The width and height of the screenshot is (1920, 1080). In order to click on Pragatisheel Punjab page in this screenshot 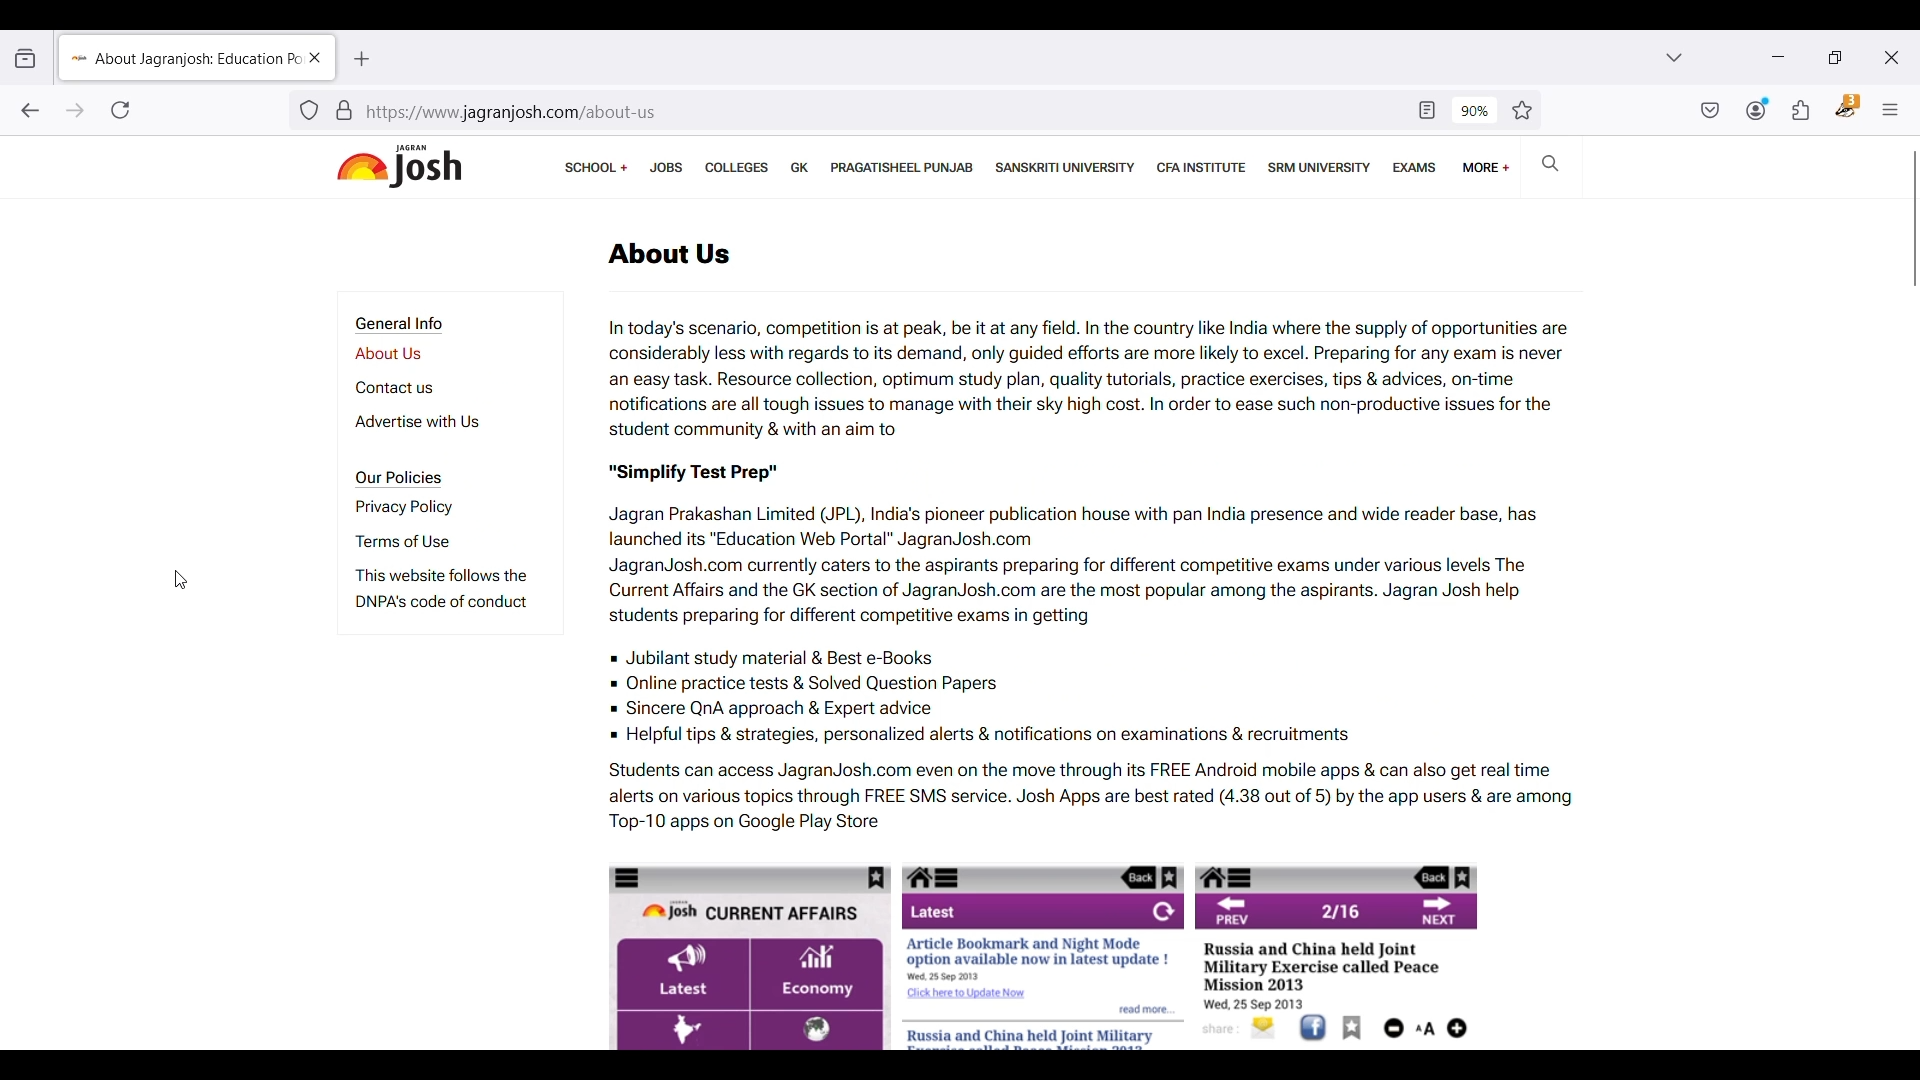, I will do `click(903, 167)`.